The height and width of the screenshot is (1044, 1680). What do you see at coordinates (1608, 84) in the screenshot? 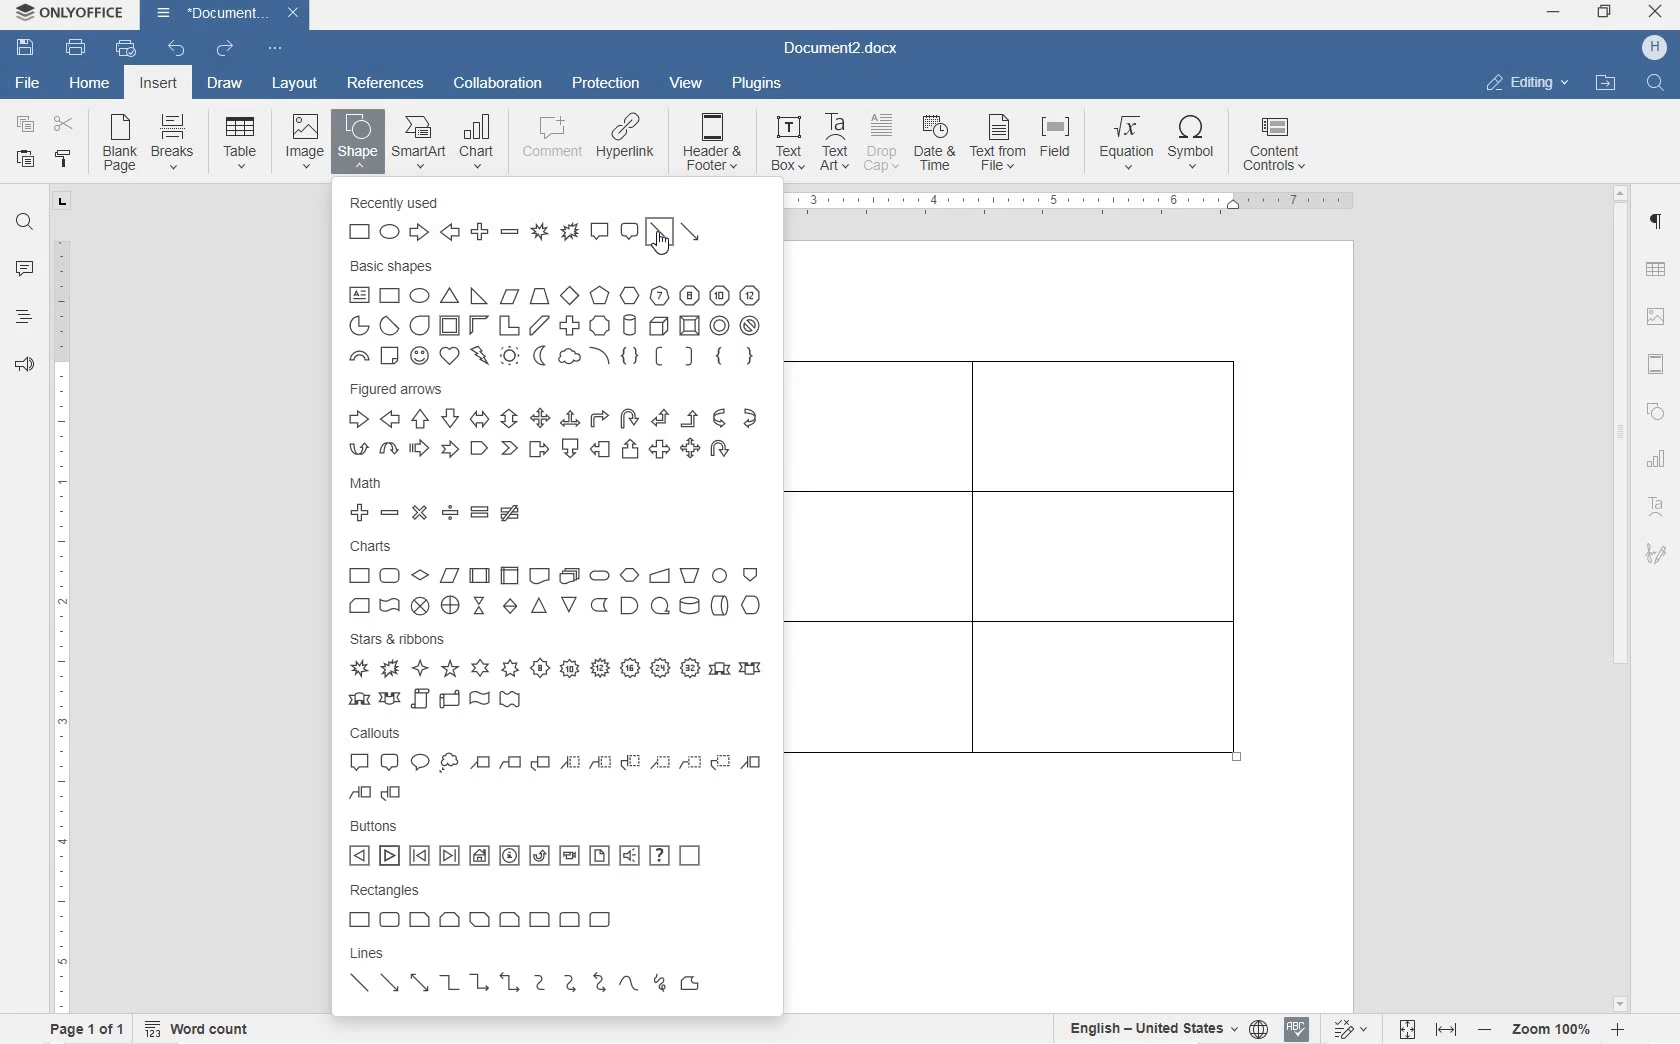
I see `OPEN FILE LOCATION` at bounding box center [1608, 84].